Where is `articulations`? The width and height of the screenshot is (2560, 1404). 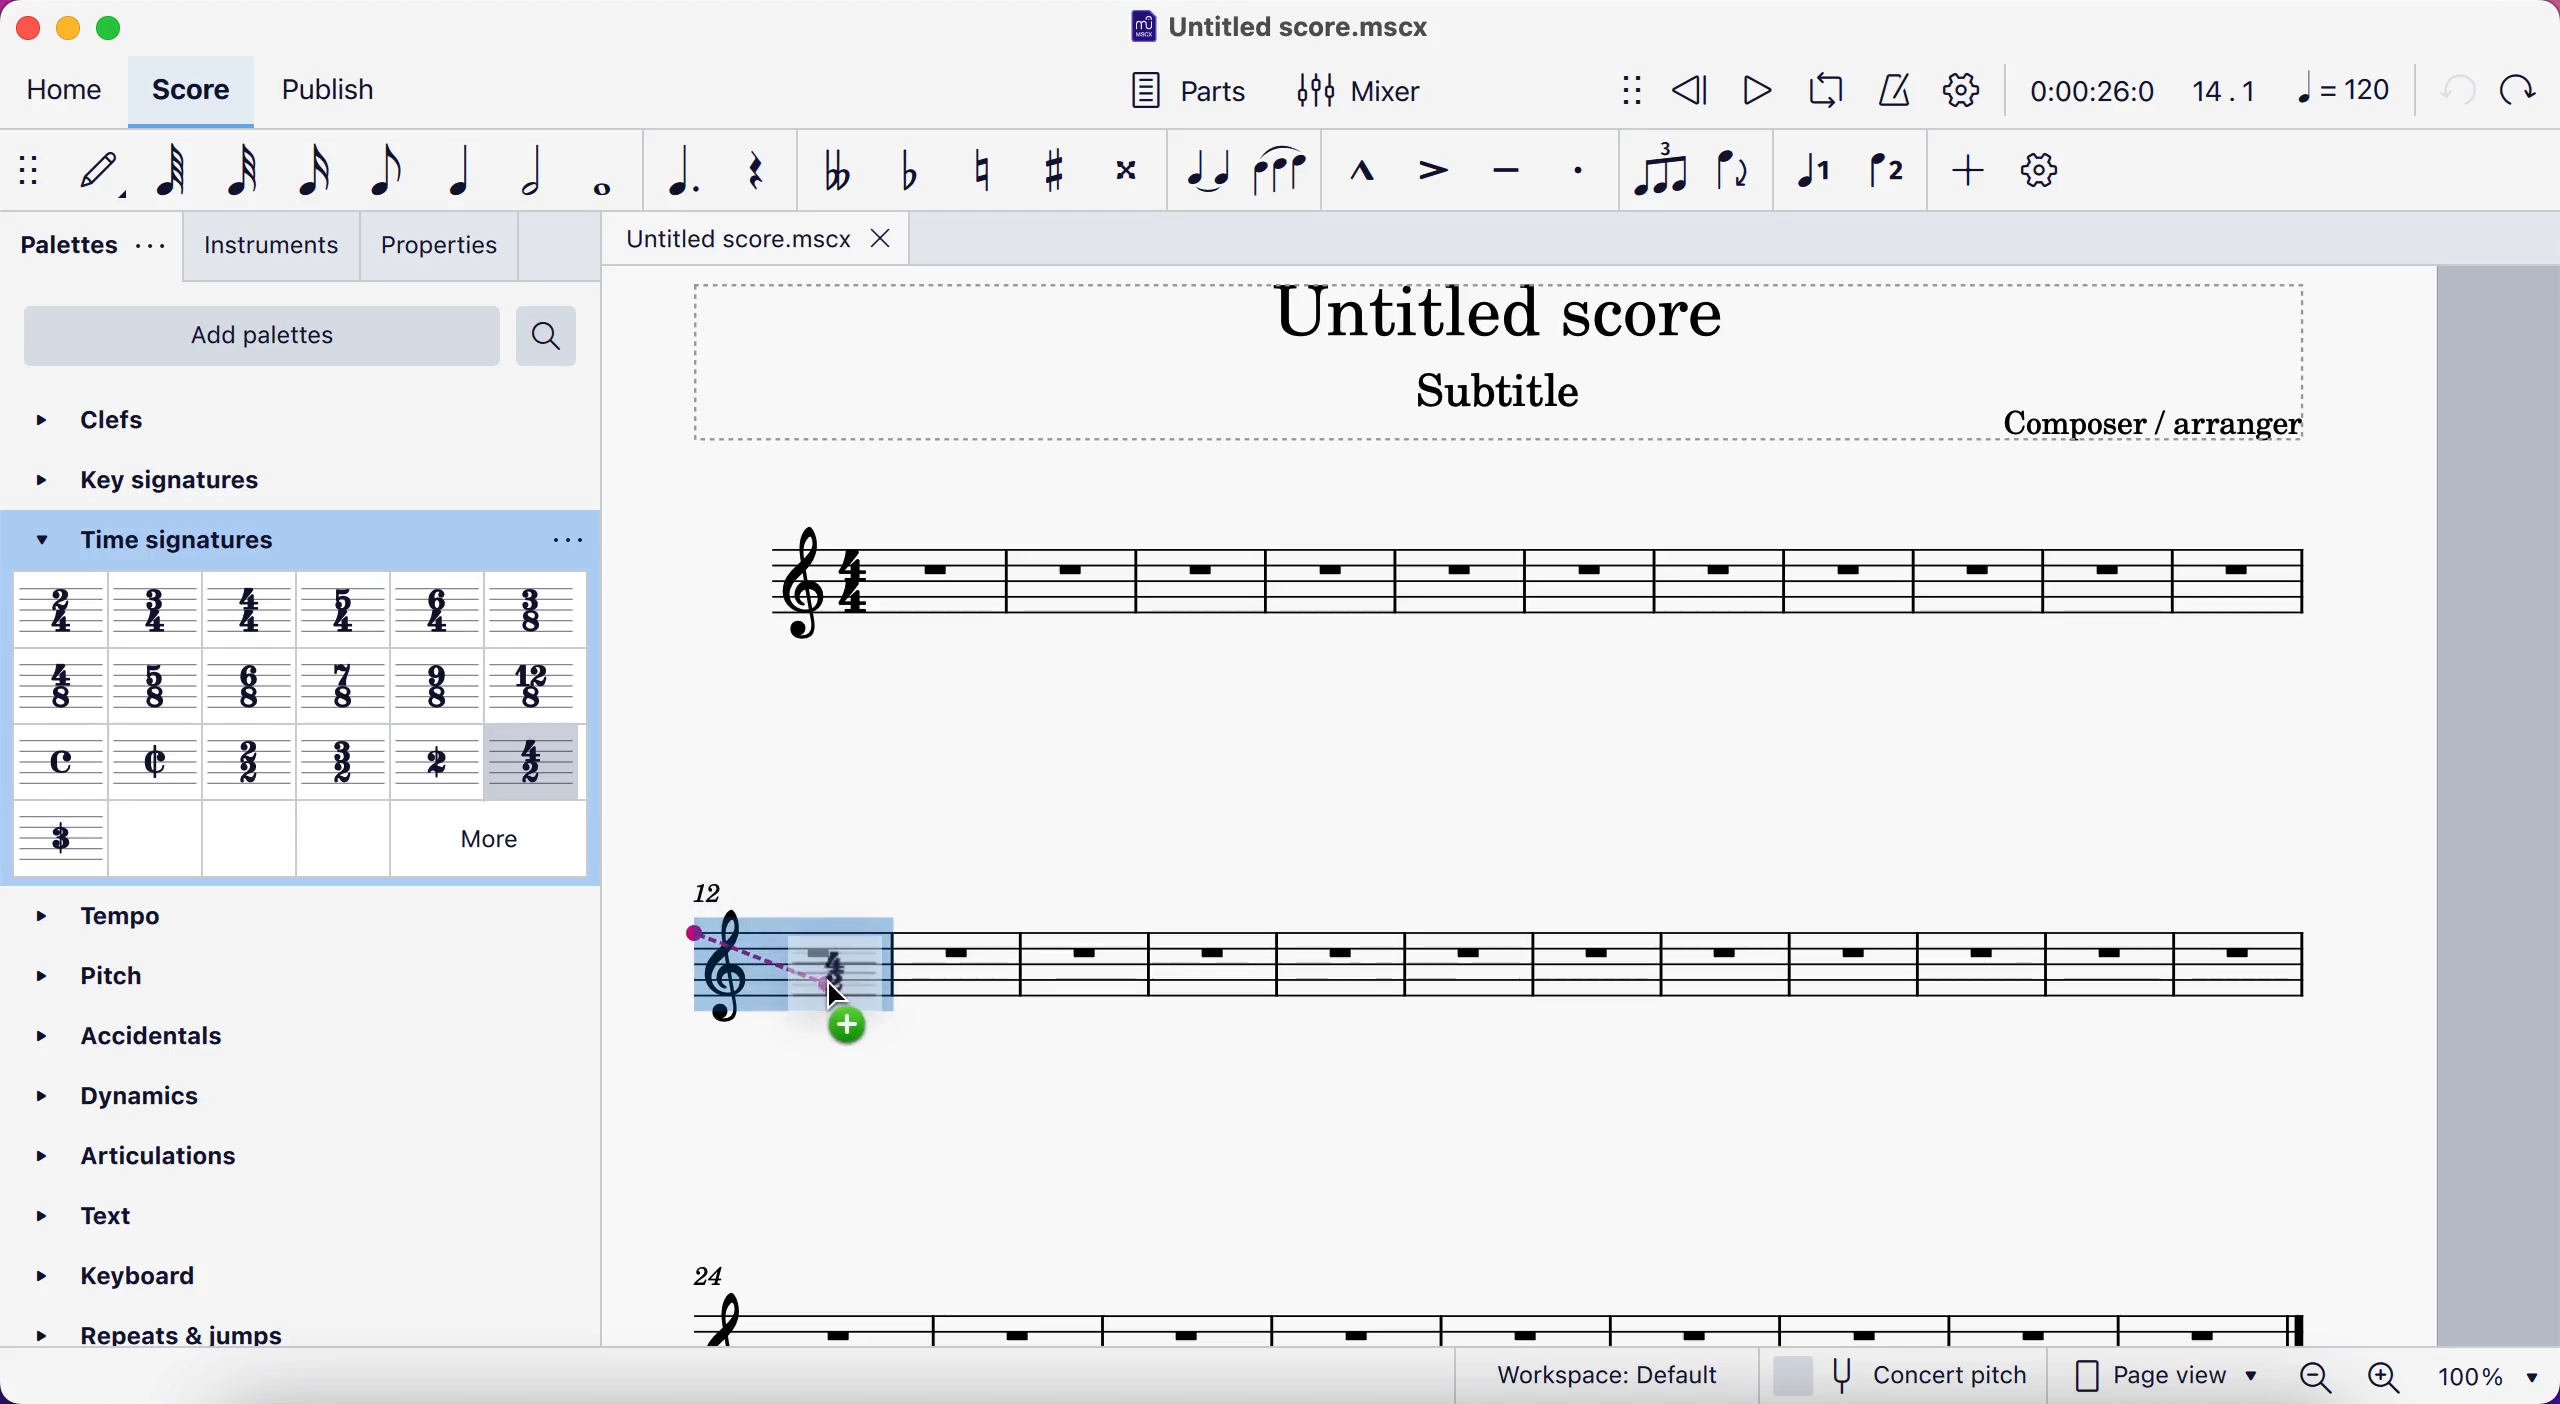 articulations is located at coordinates (170, 1155).